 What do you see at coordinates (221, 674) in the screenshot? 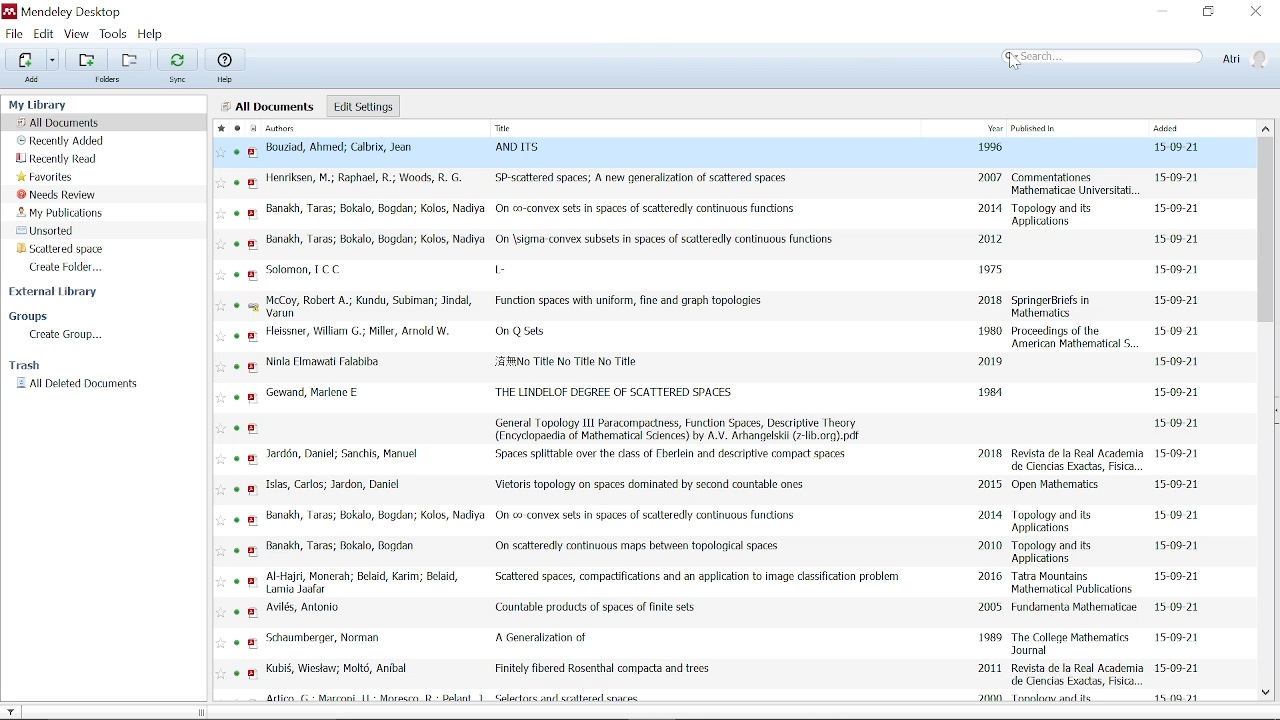
I see `Add to favorite` at bounding box center [221, 674].